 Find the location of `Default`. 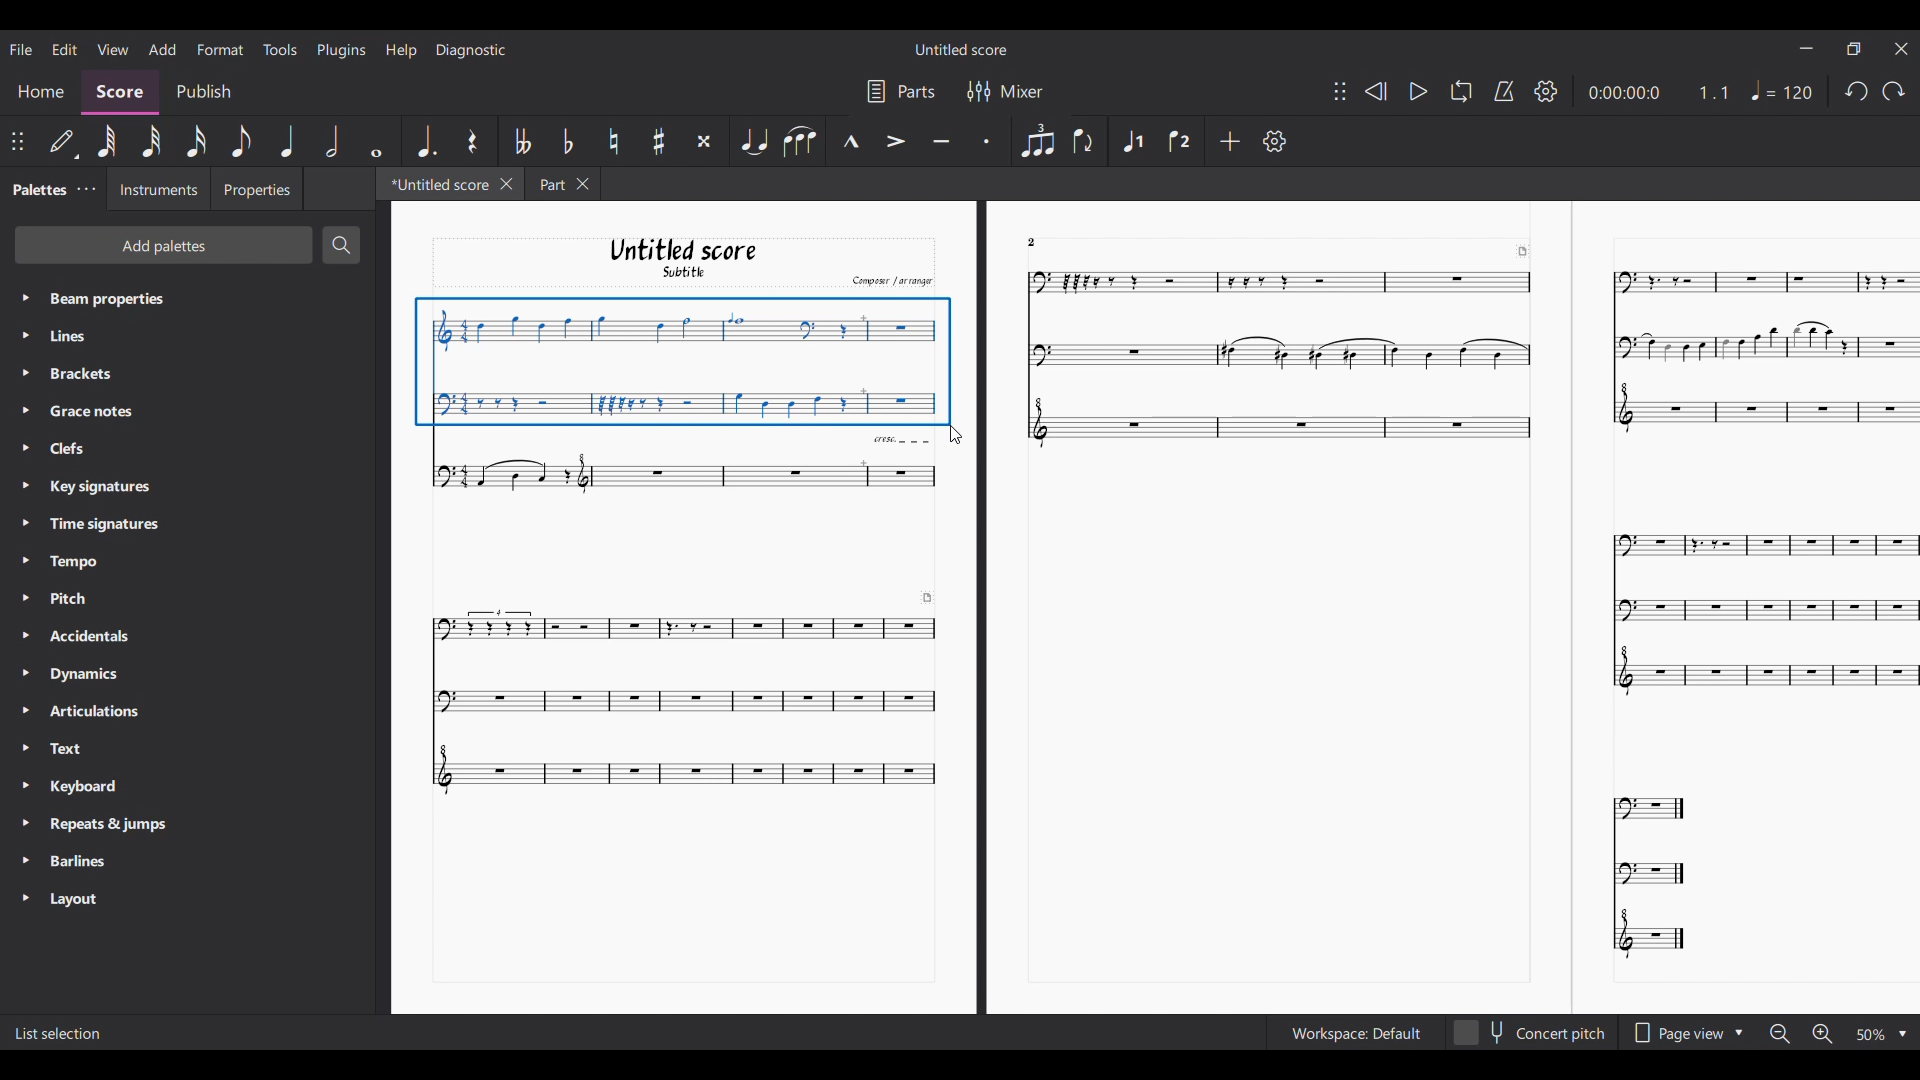

Default is located at coordinates (63, 144).